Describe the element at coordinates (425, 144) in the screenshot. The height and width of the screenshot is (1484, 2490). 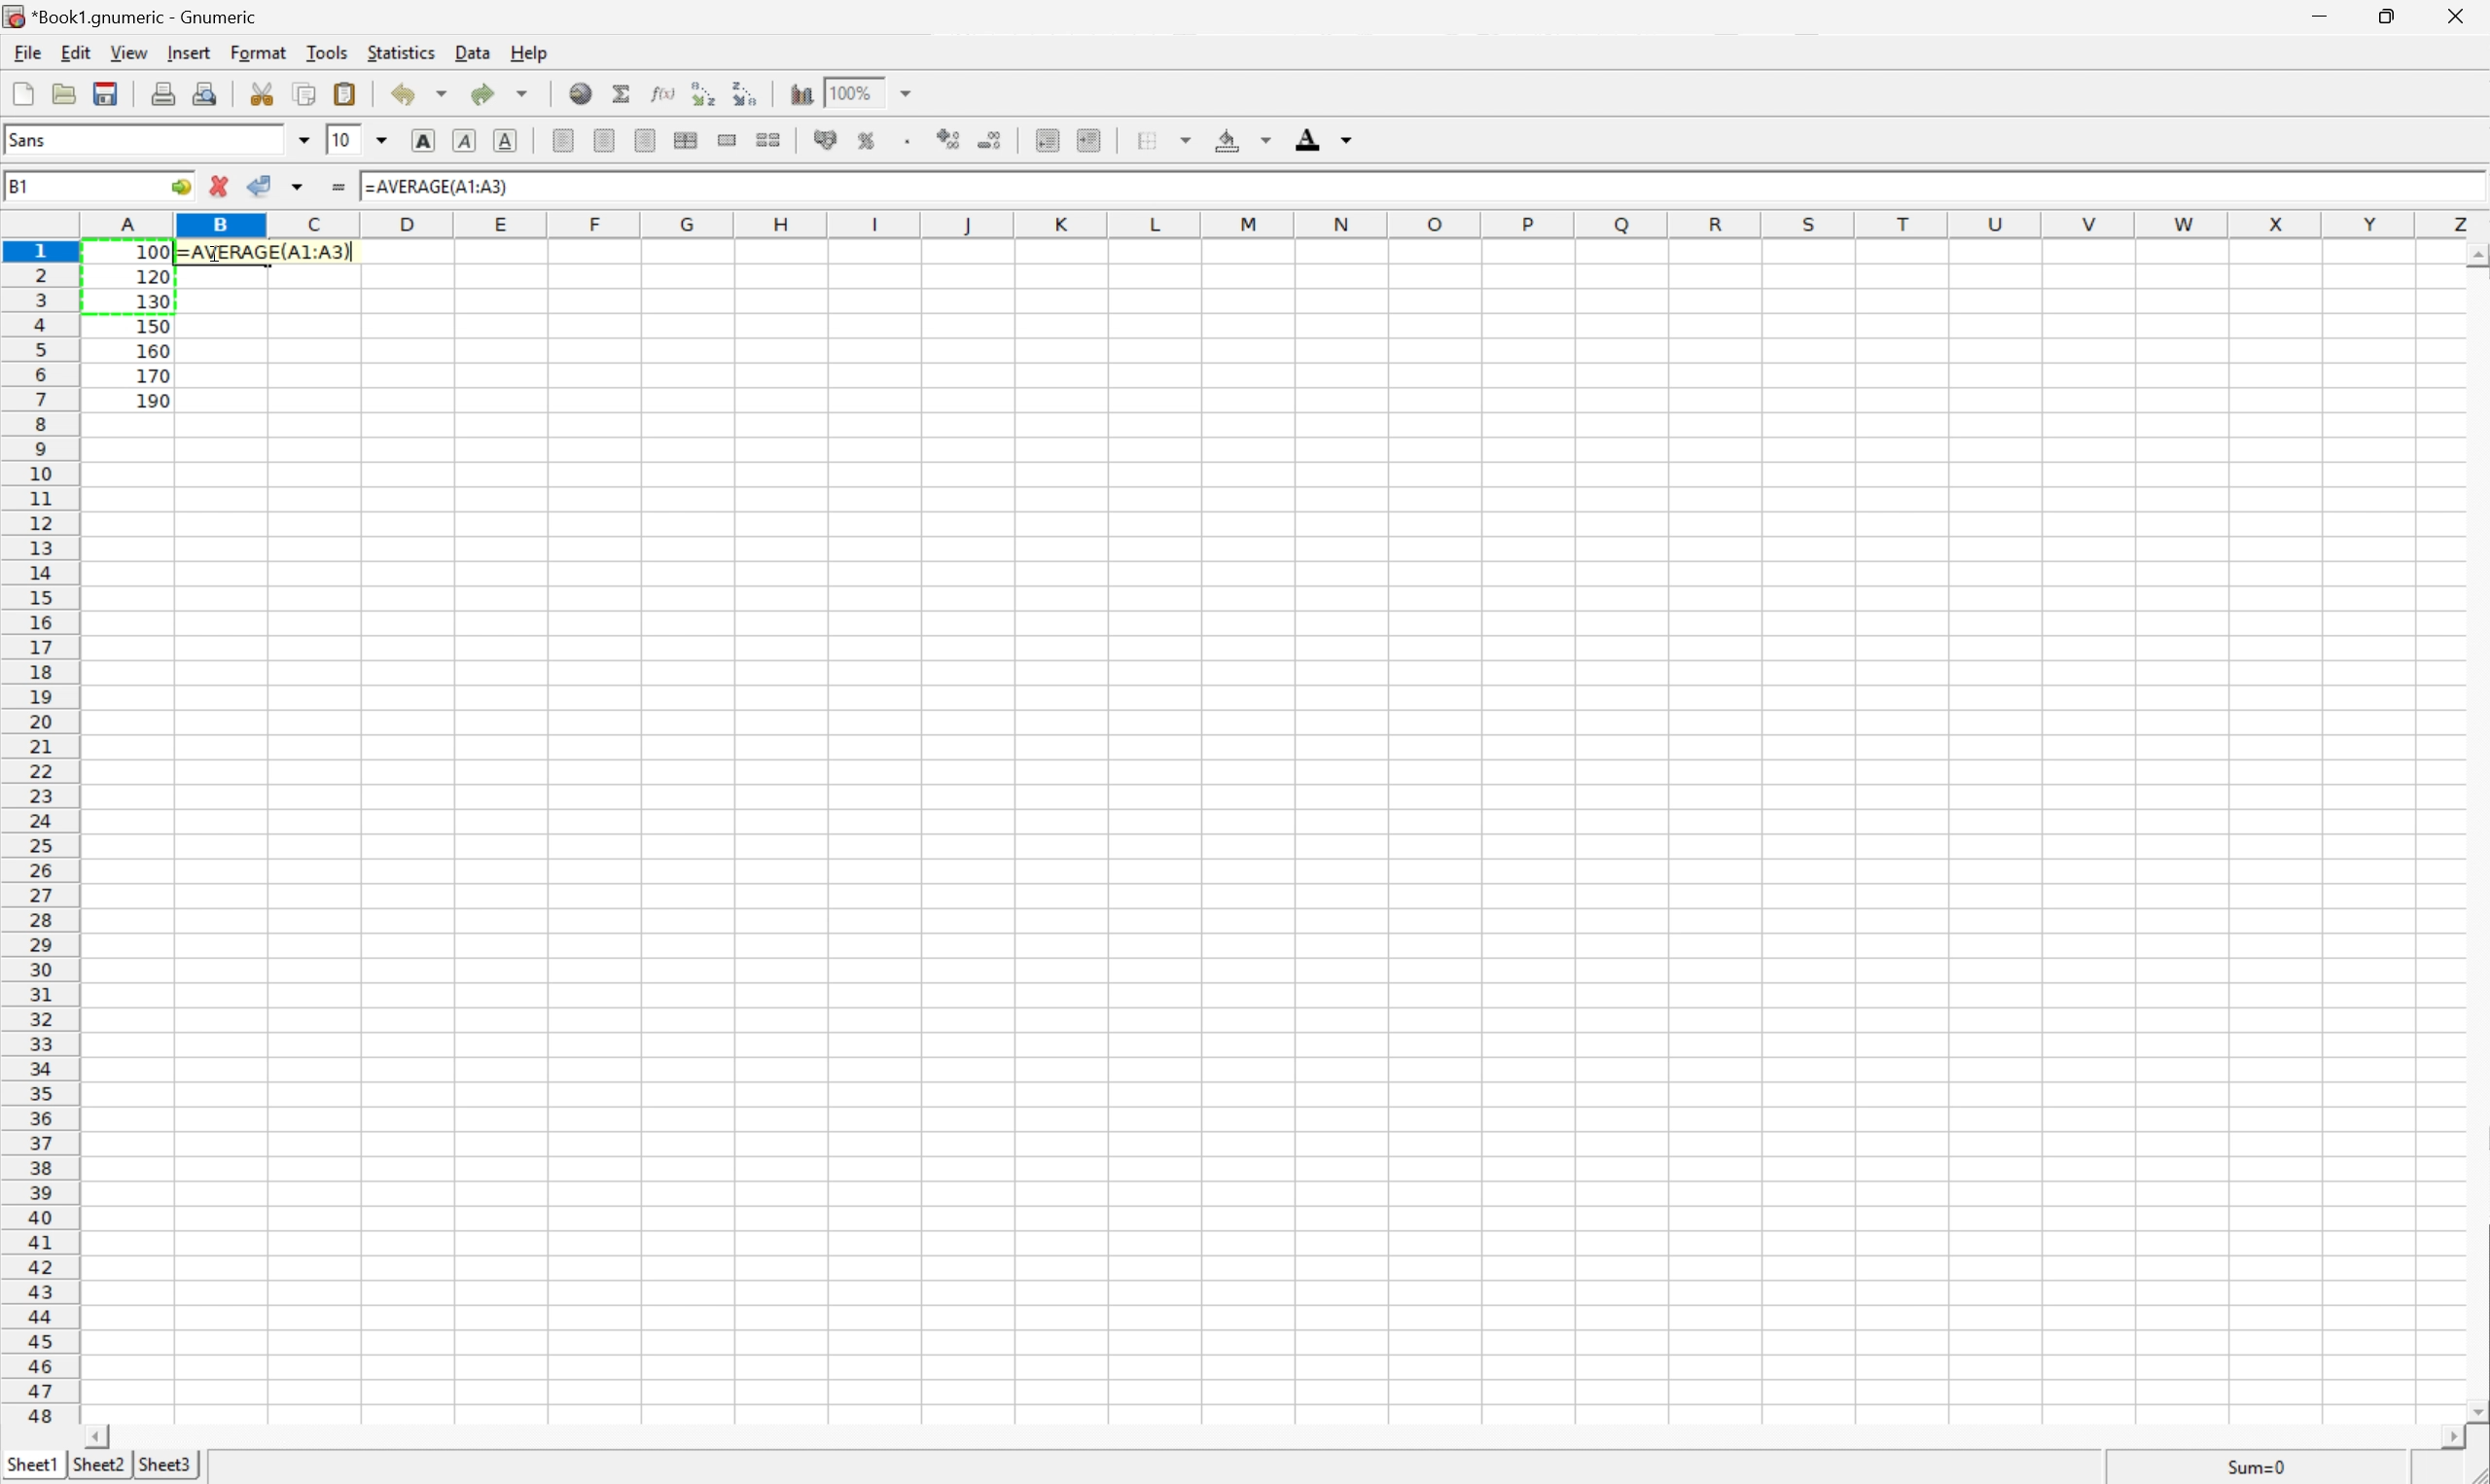
I see `Bold` at that location.